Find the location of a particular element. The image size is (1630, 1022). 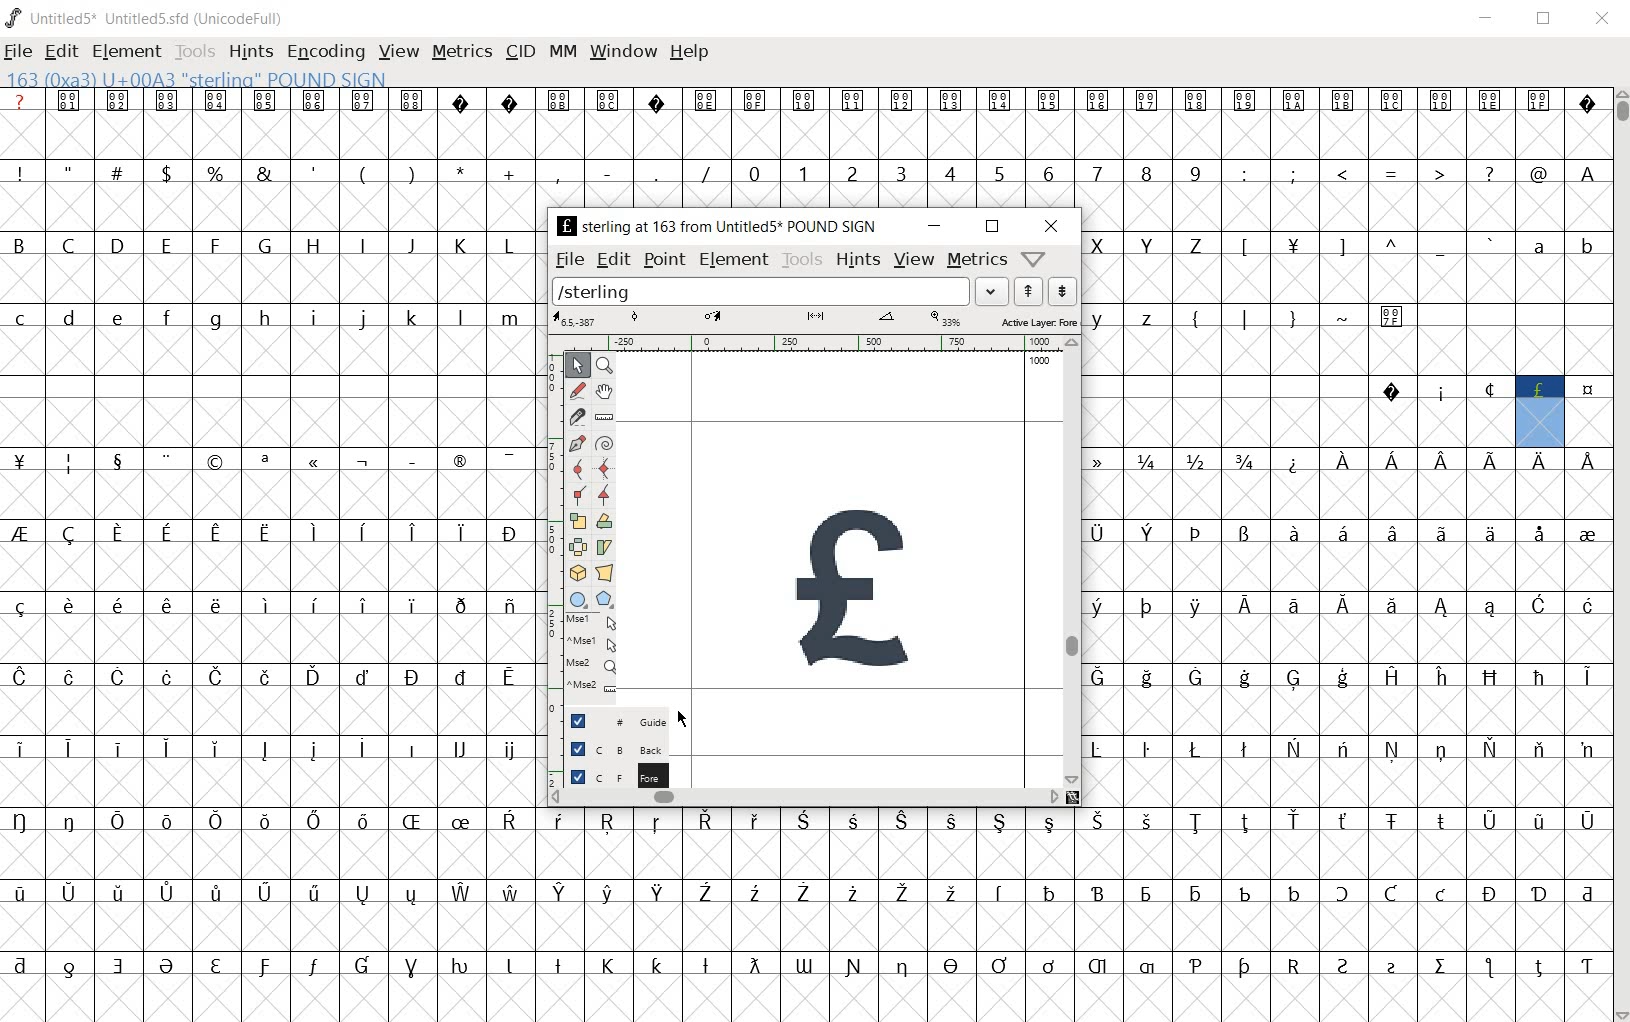

Symbol is located at coordinates (165, 460).